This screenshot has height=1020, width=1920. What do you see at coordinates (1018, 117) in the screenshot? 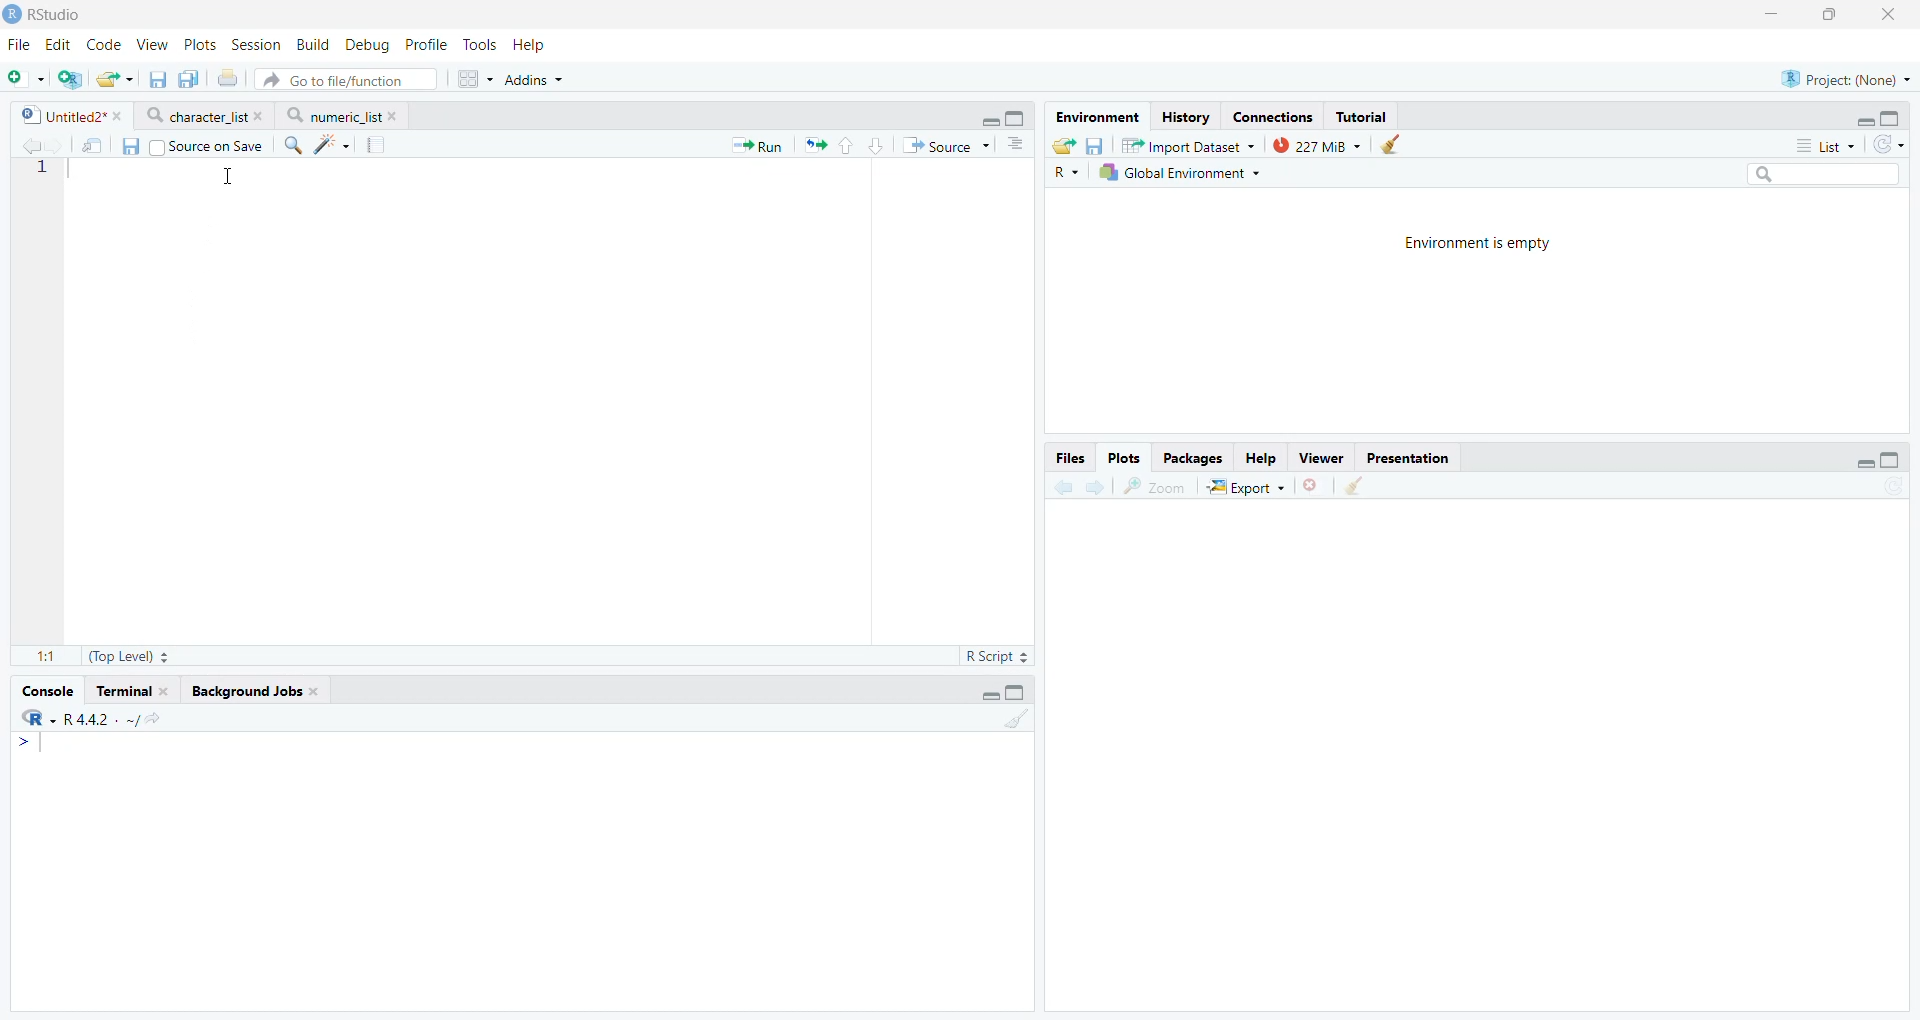
I see `Full Height` at bounding box center [1018, 117].